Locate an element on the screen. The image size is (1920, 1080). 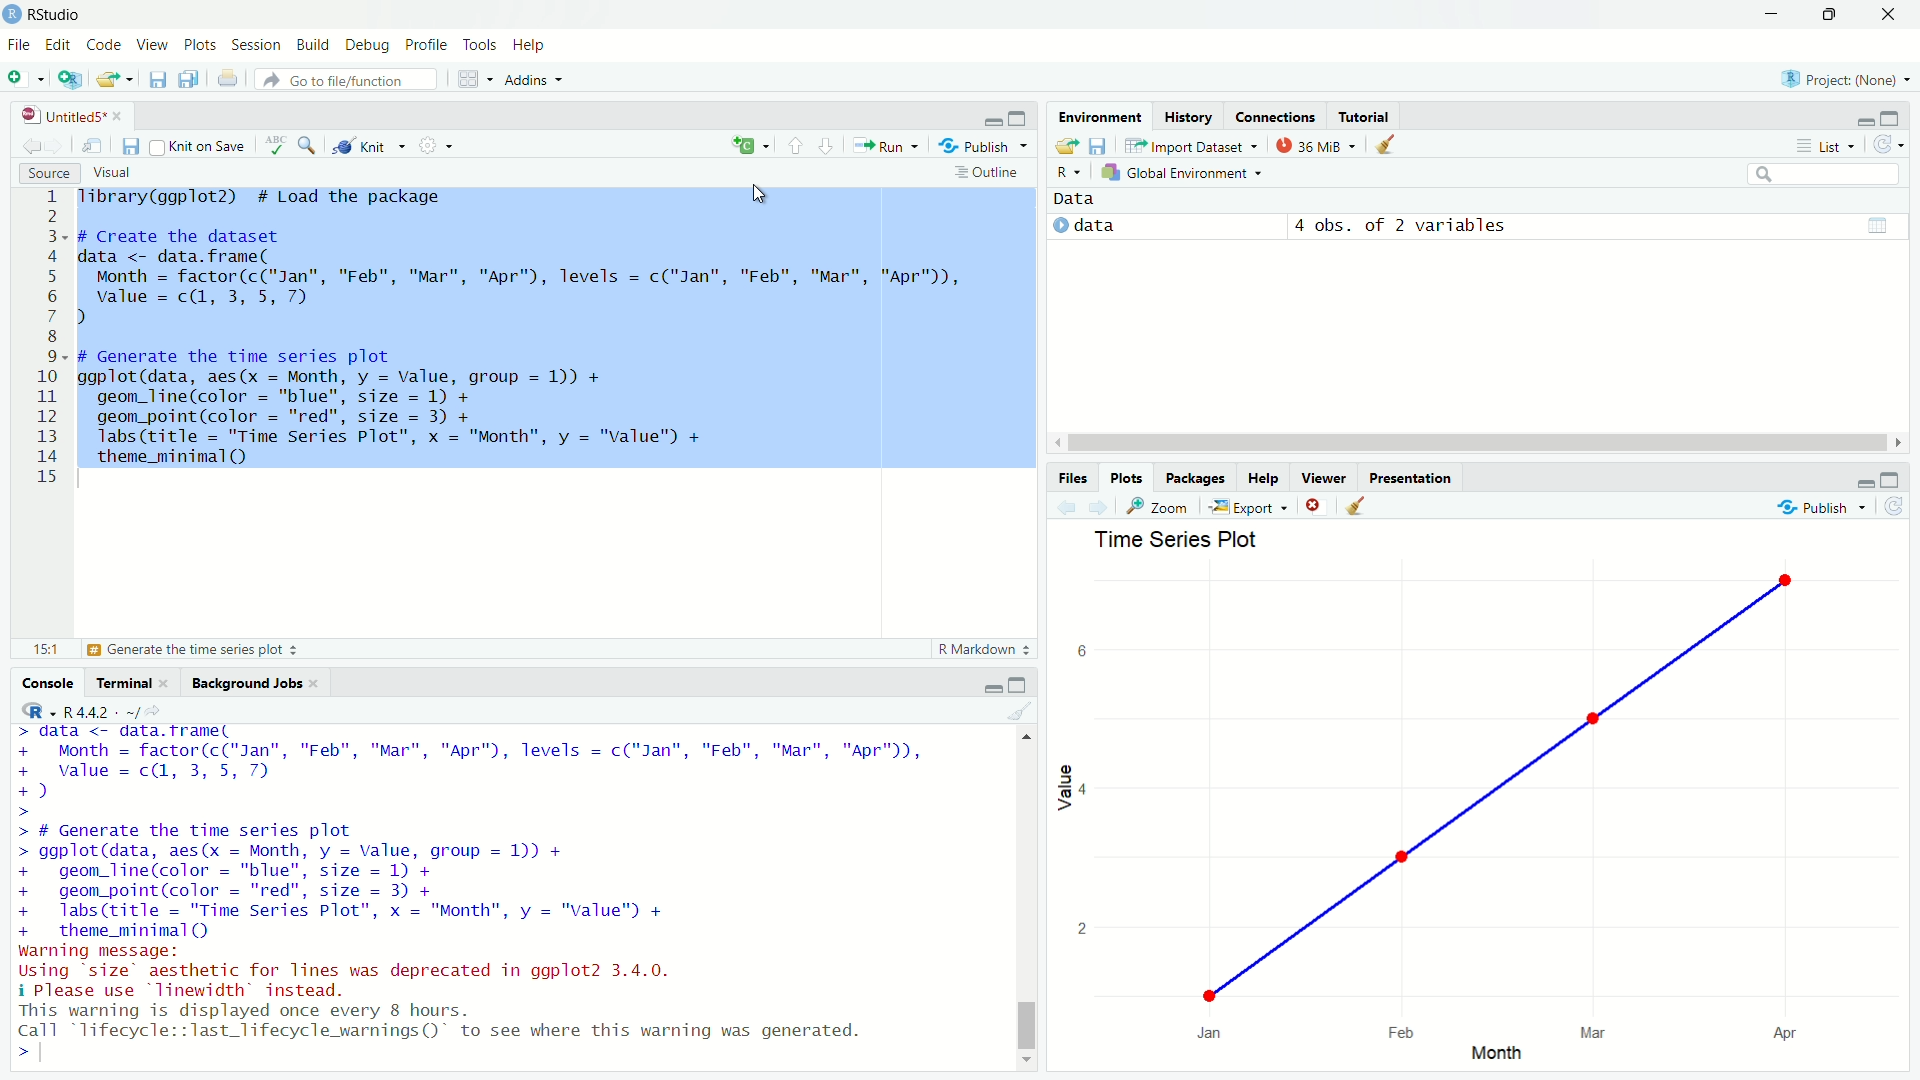
debug is located at coordinates (369, 45).